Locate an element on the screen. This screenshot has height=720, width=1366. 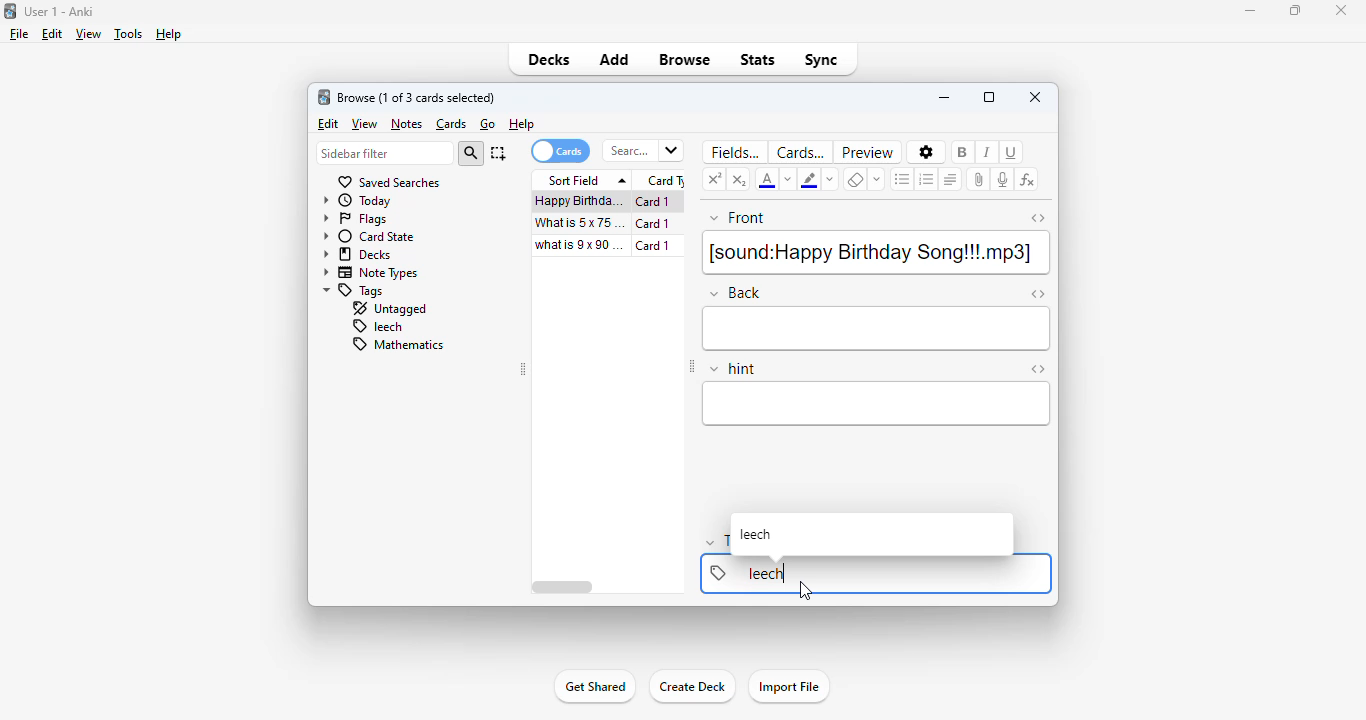
leech is located at coordinates (376, 327).